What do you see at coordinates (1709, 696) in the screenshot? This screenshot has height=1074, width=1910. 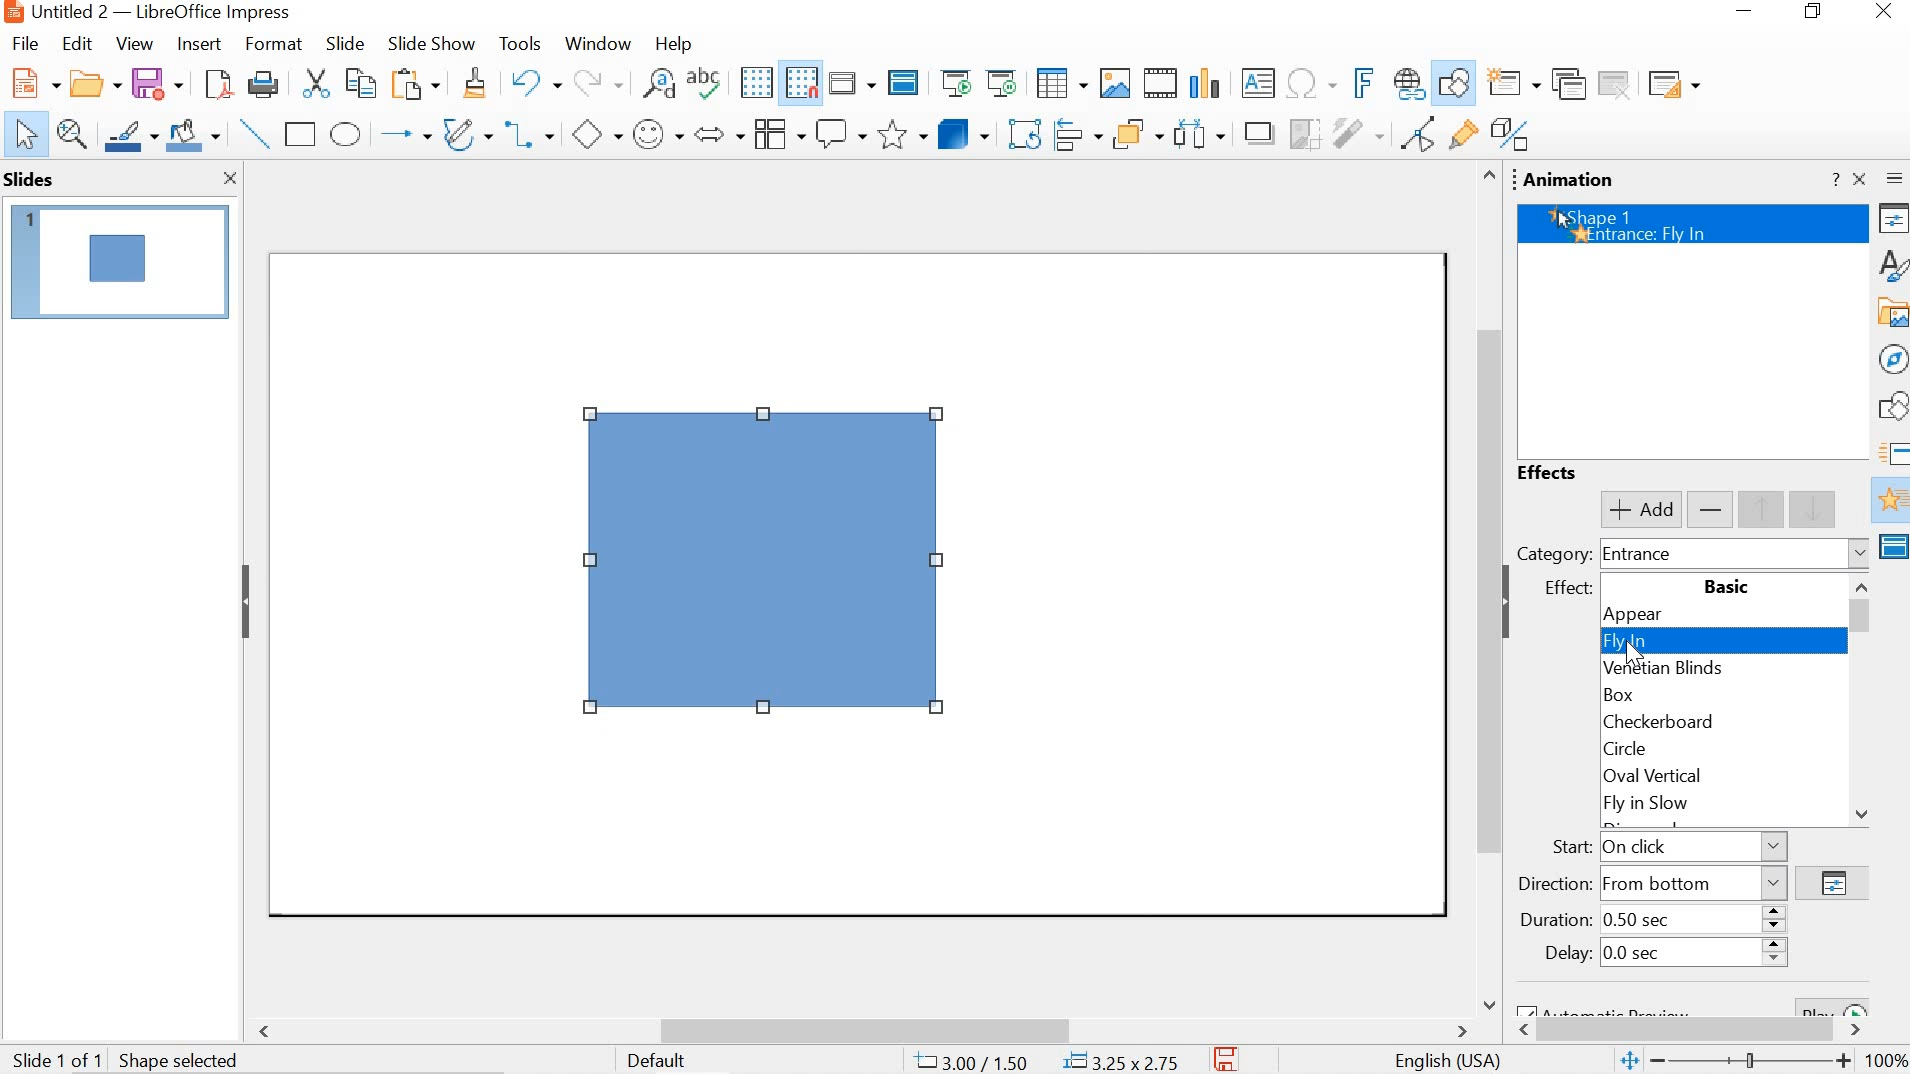 I see `box` at bounding box center [1709, 696].